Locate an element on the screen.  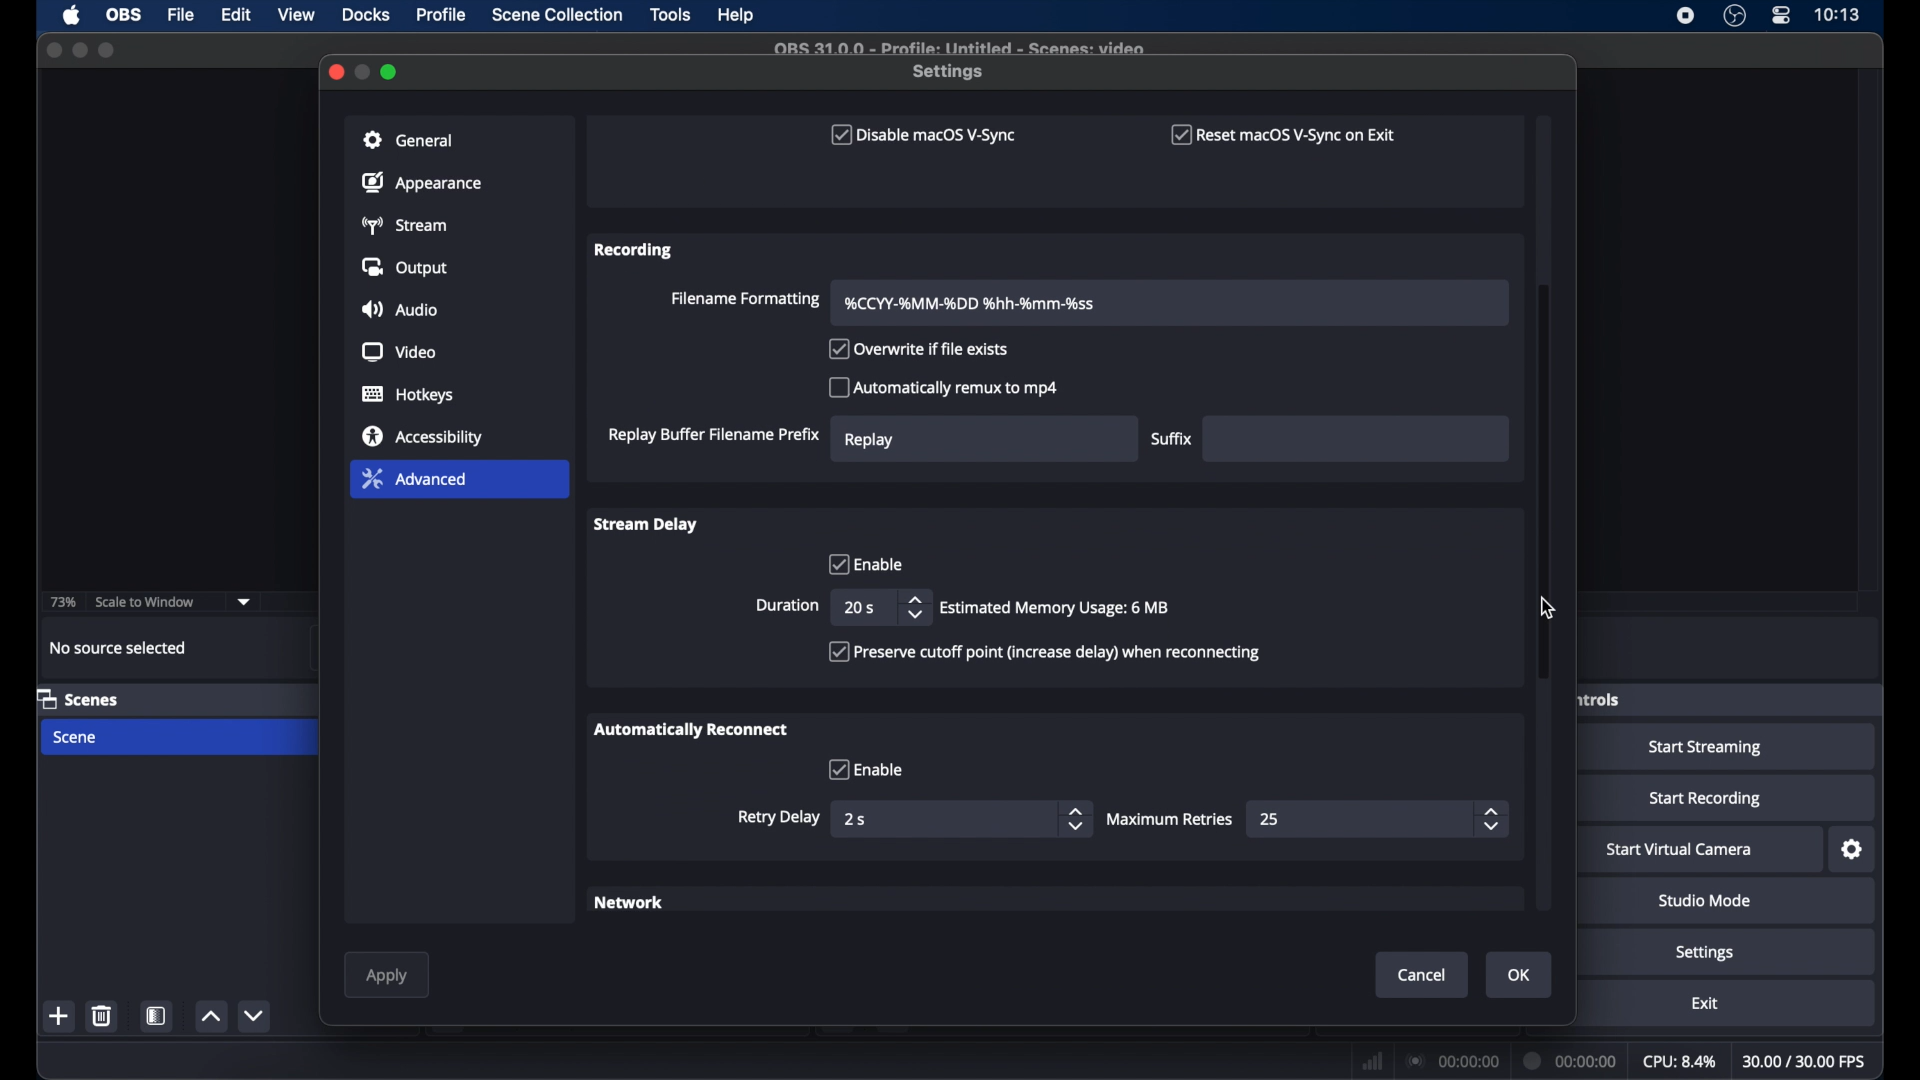
scroll box is located at coordinates (1544, 484).